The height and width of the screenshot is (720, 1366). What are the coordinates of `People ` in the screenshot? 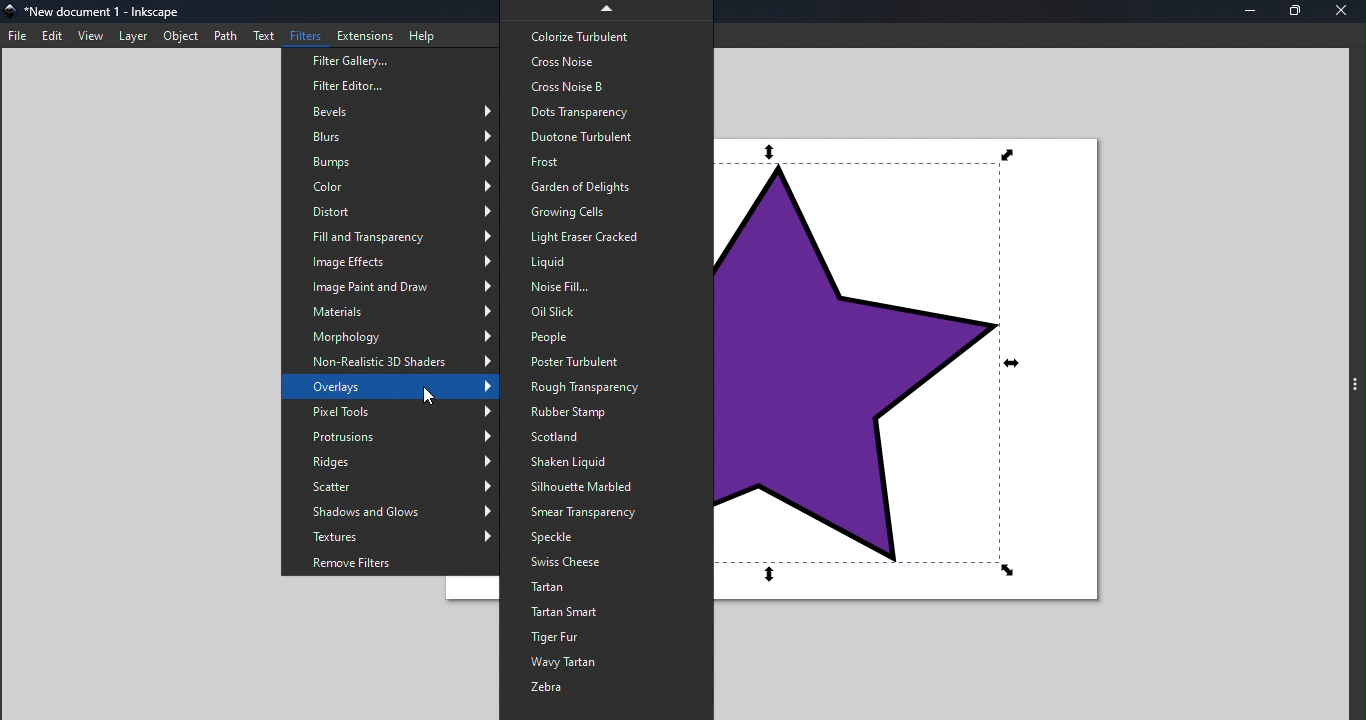 It's located at (604, 336).